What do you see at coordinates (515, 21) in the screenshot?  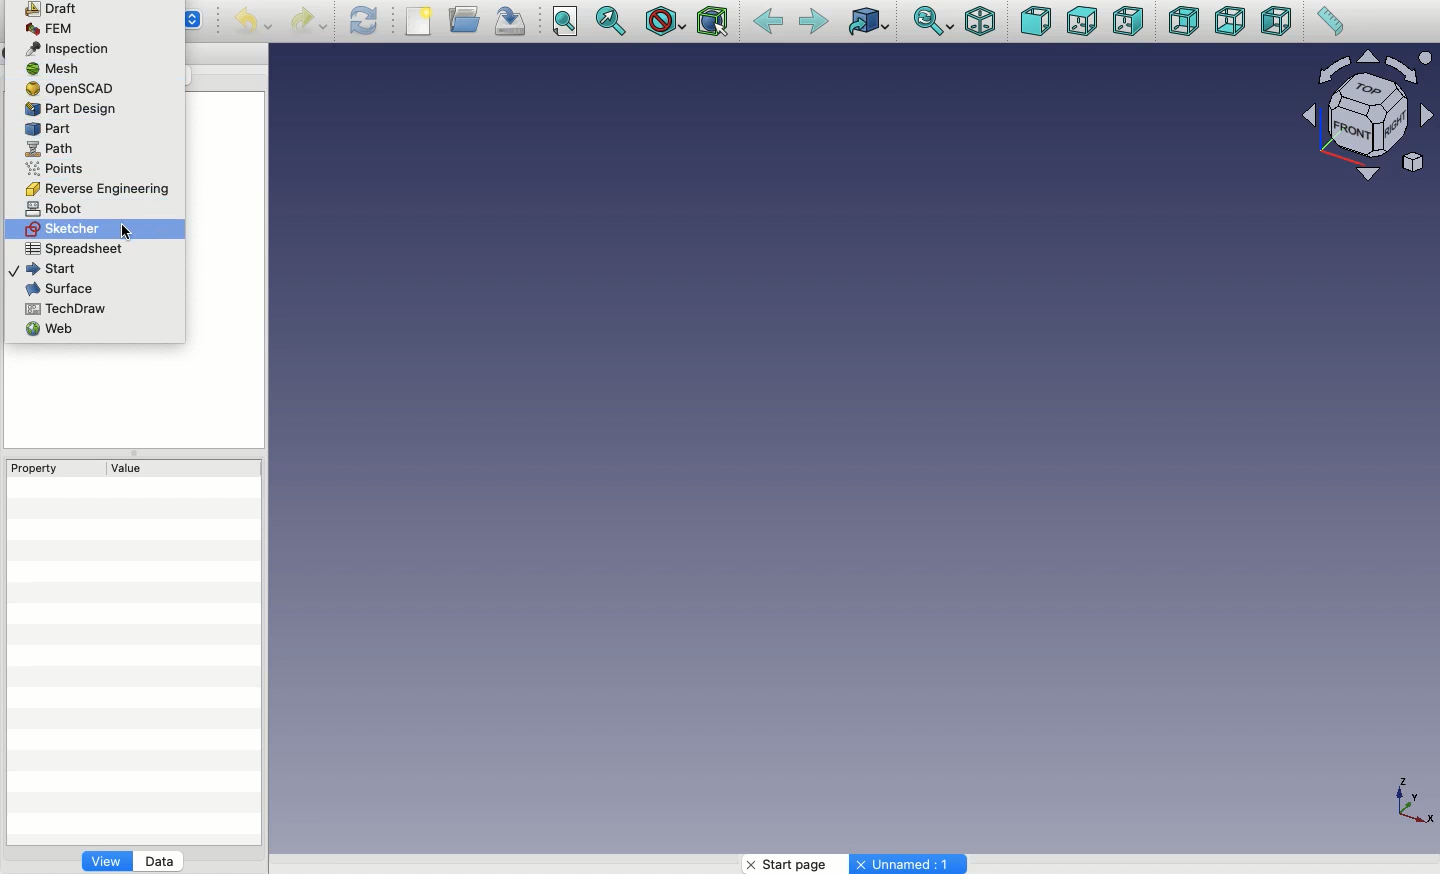 I see `Save` at bounding box center [515, 21].